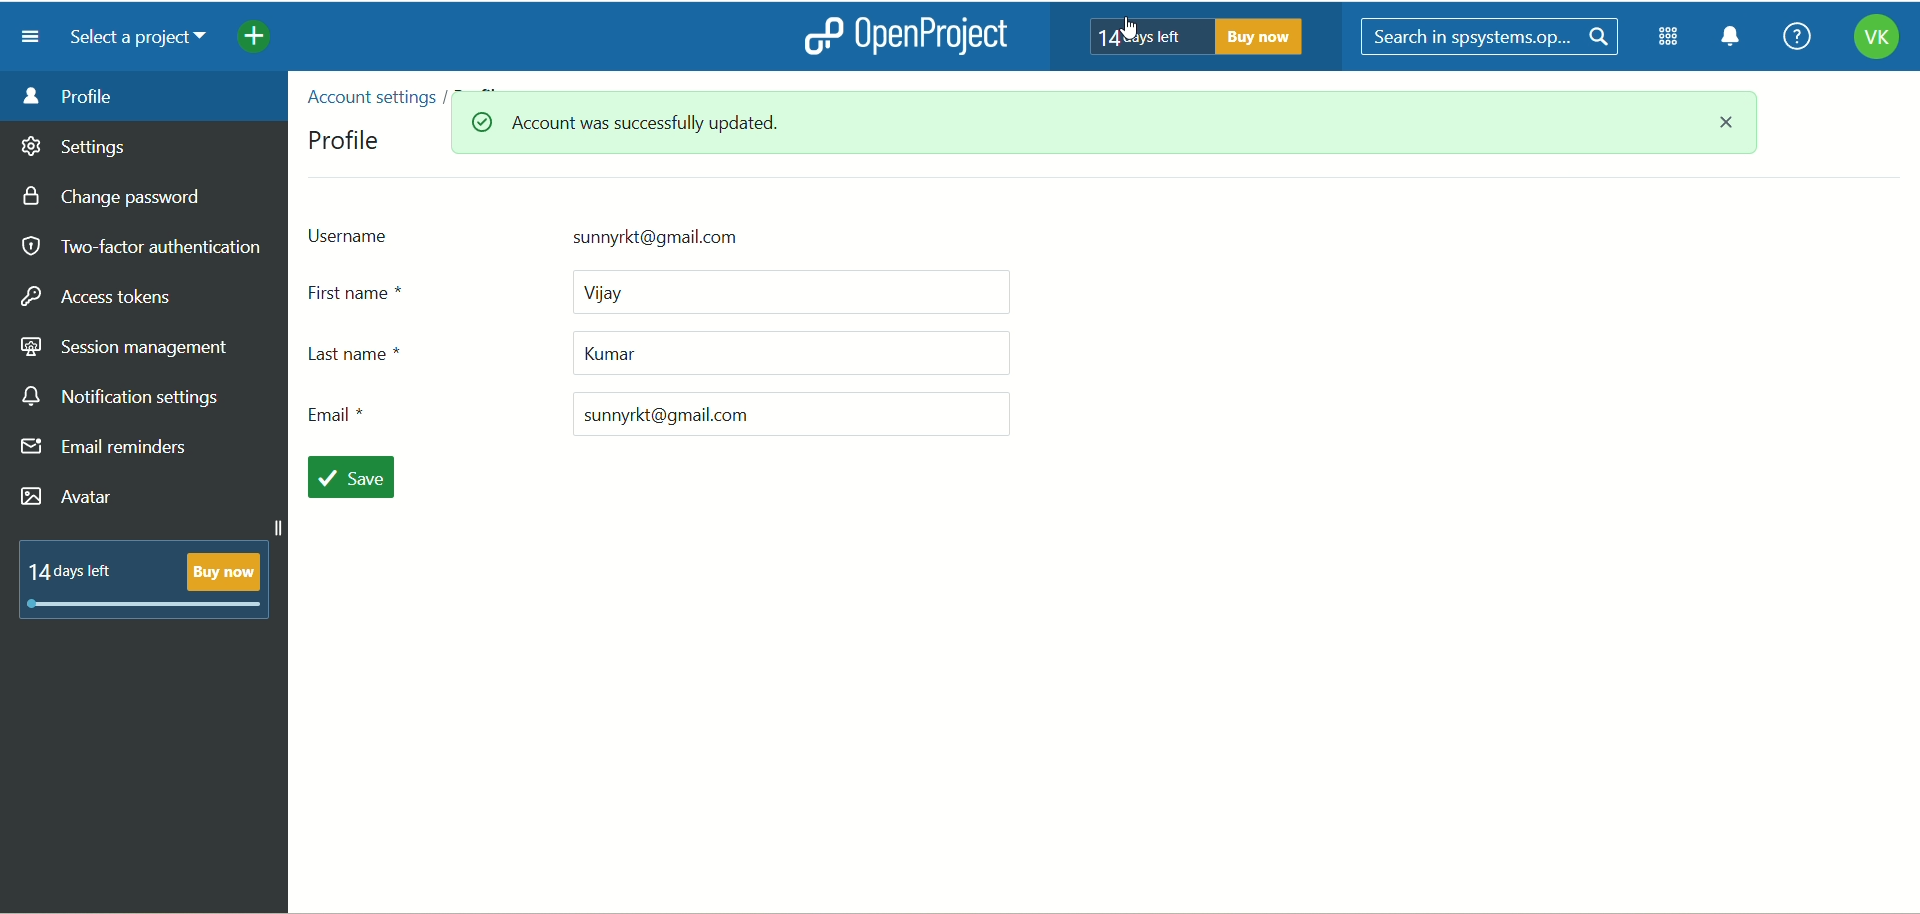 The width and height of the screenshot is (1920, 914). What do you see at coordinates (653, 351) in the screenshot?
I see `last name` at bounding box center [653, 351].